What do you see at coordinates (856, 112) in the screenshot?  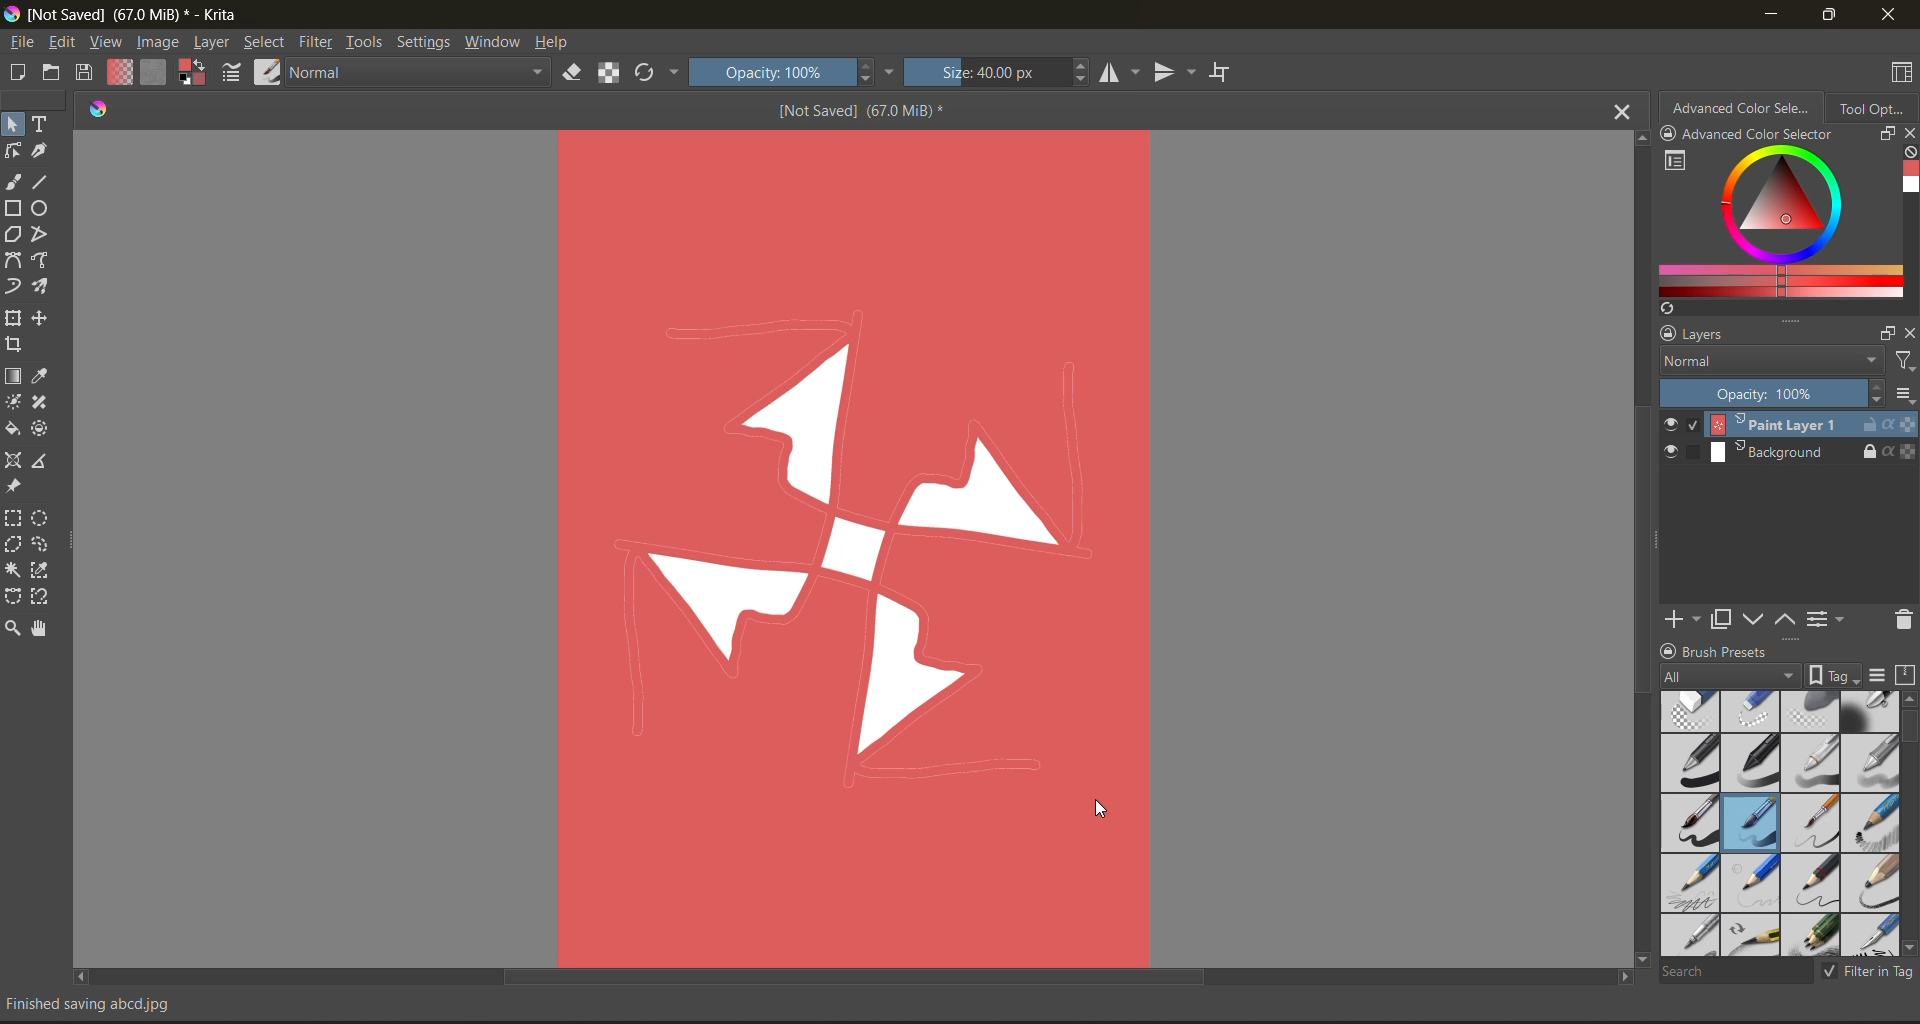 I see `[Not Saved] (67.0 MiB) *` at bounding box center [856, 112].